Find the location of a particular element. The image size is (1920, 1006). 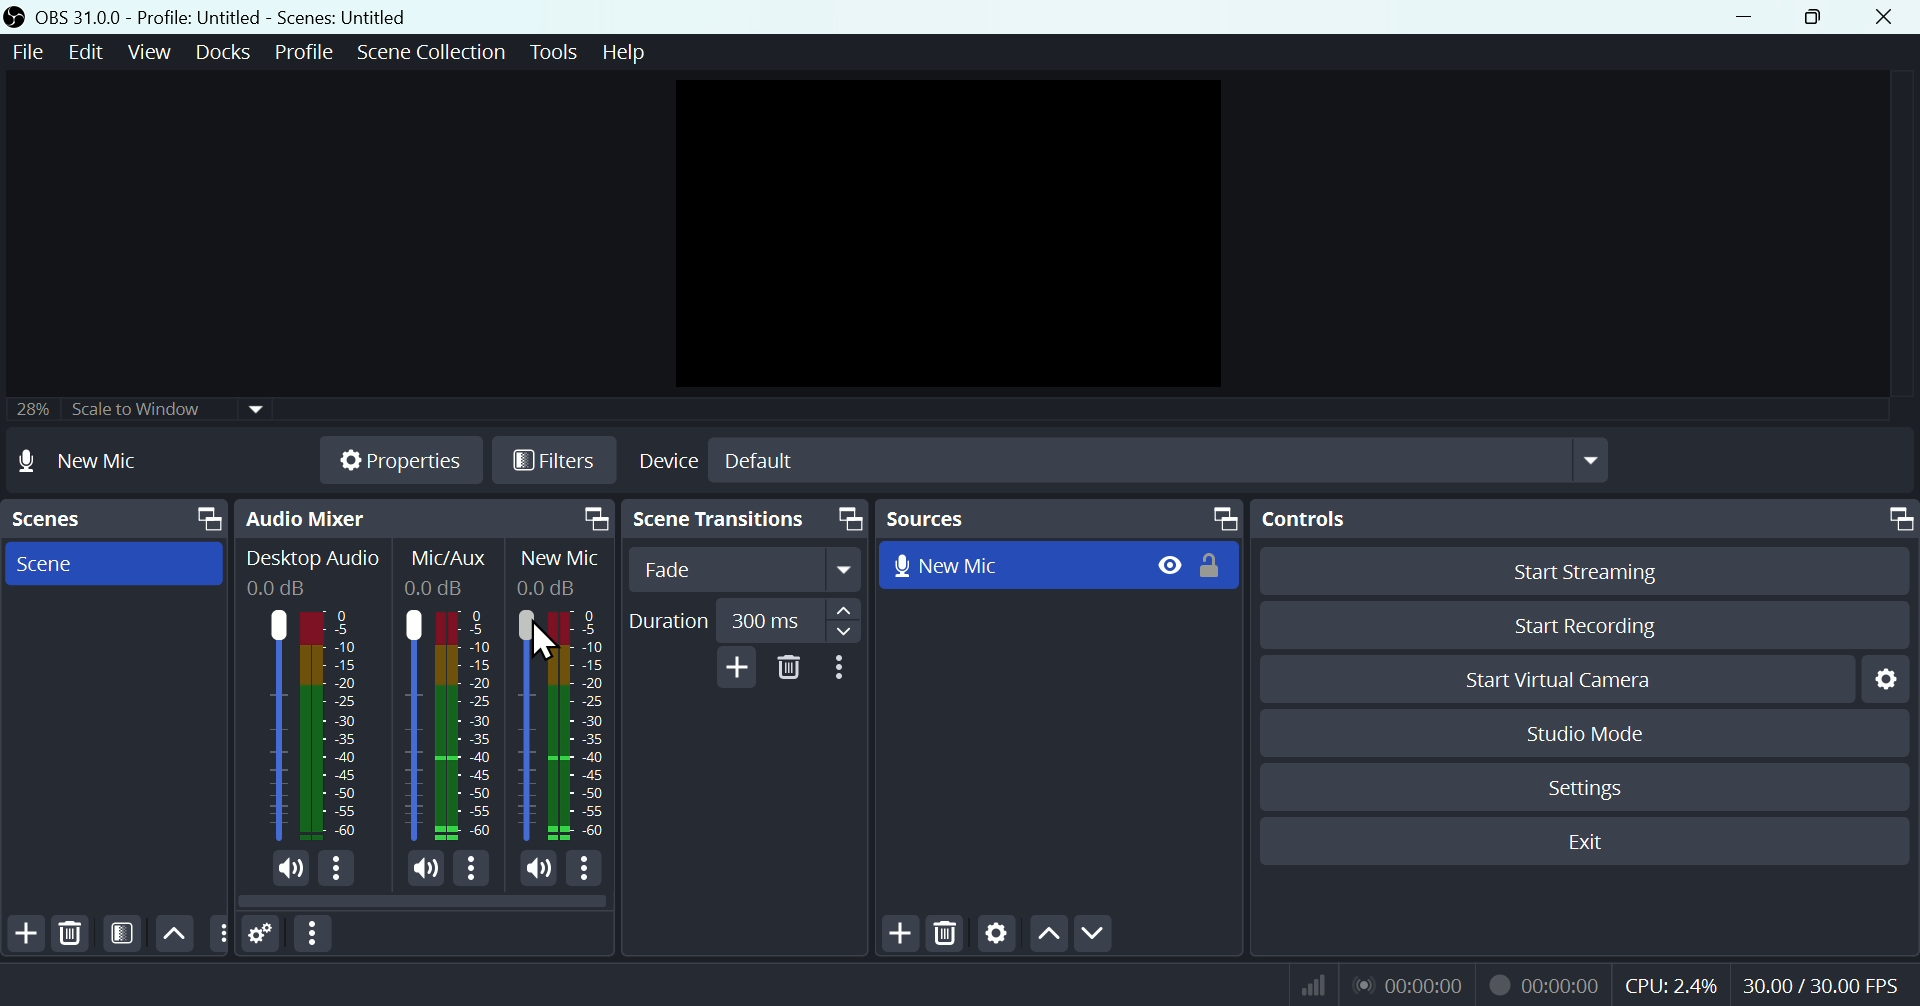

More options is located at coordinates (315, 934).